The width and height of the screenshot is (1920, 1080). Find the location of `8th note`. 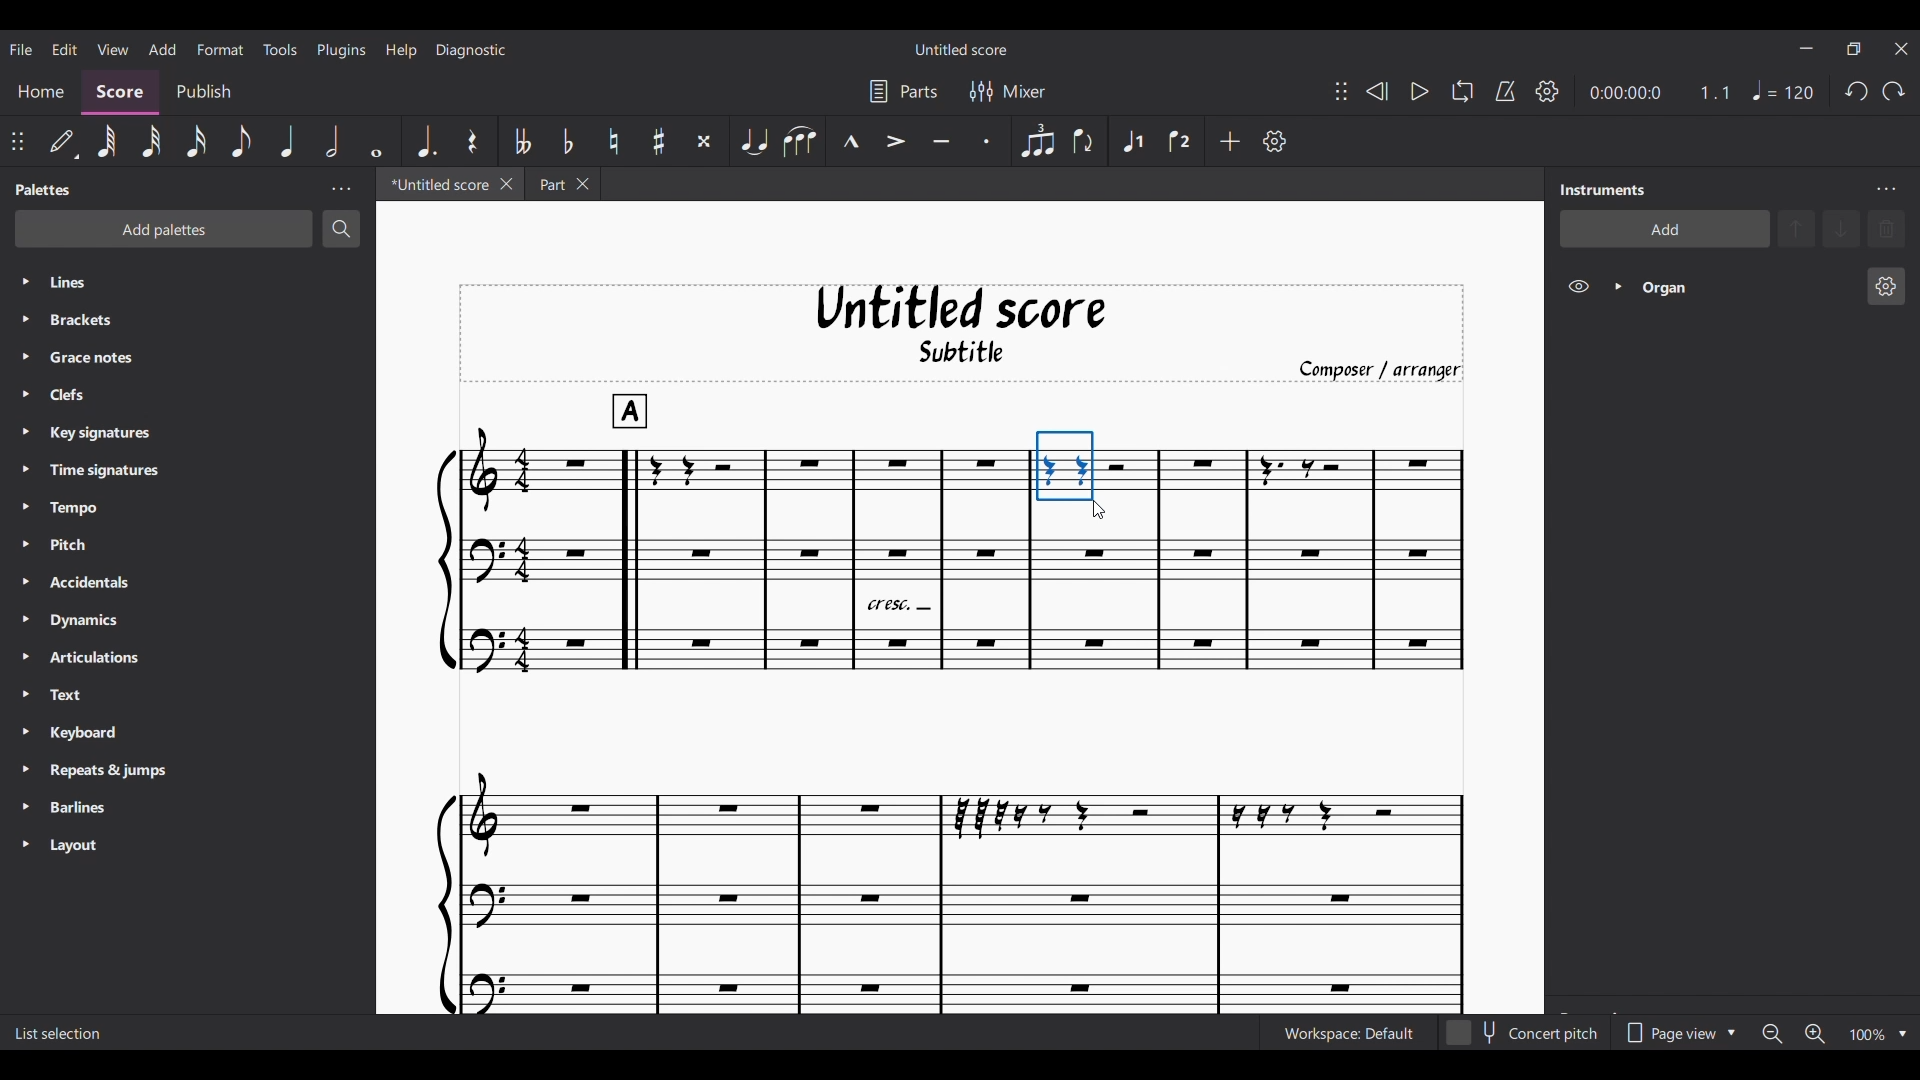

8th note is located at coordinates (242, 143).